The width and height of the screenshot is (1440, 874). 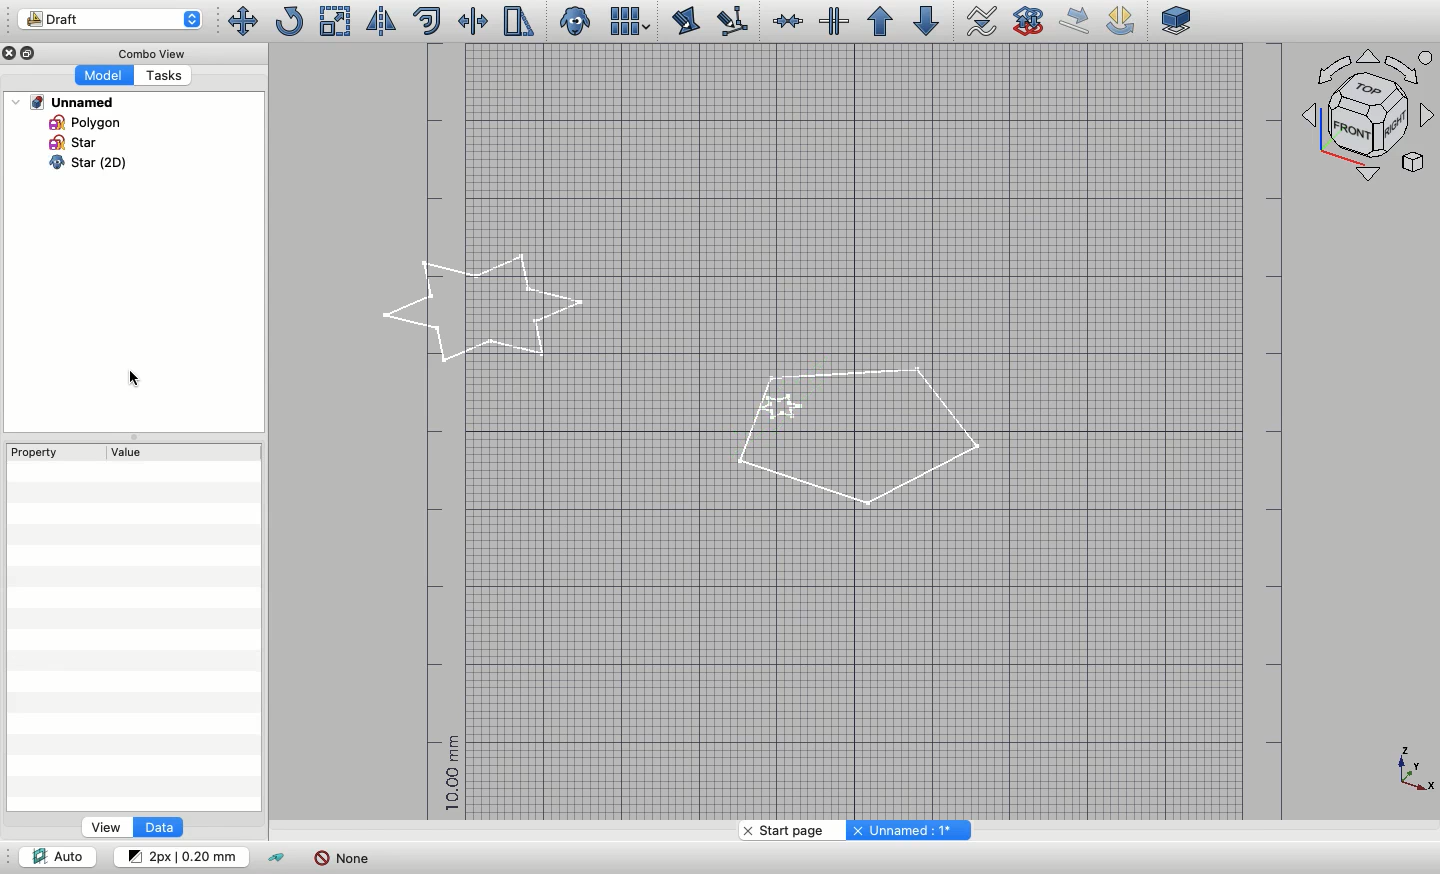 What do you see at coordinates (1121, 22) in the screenshot?
I see `Draft rotate` at bounding box center [1121, 22].